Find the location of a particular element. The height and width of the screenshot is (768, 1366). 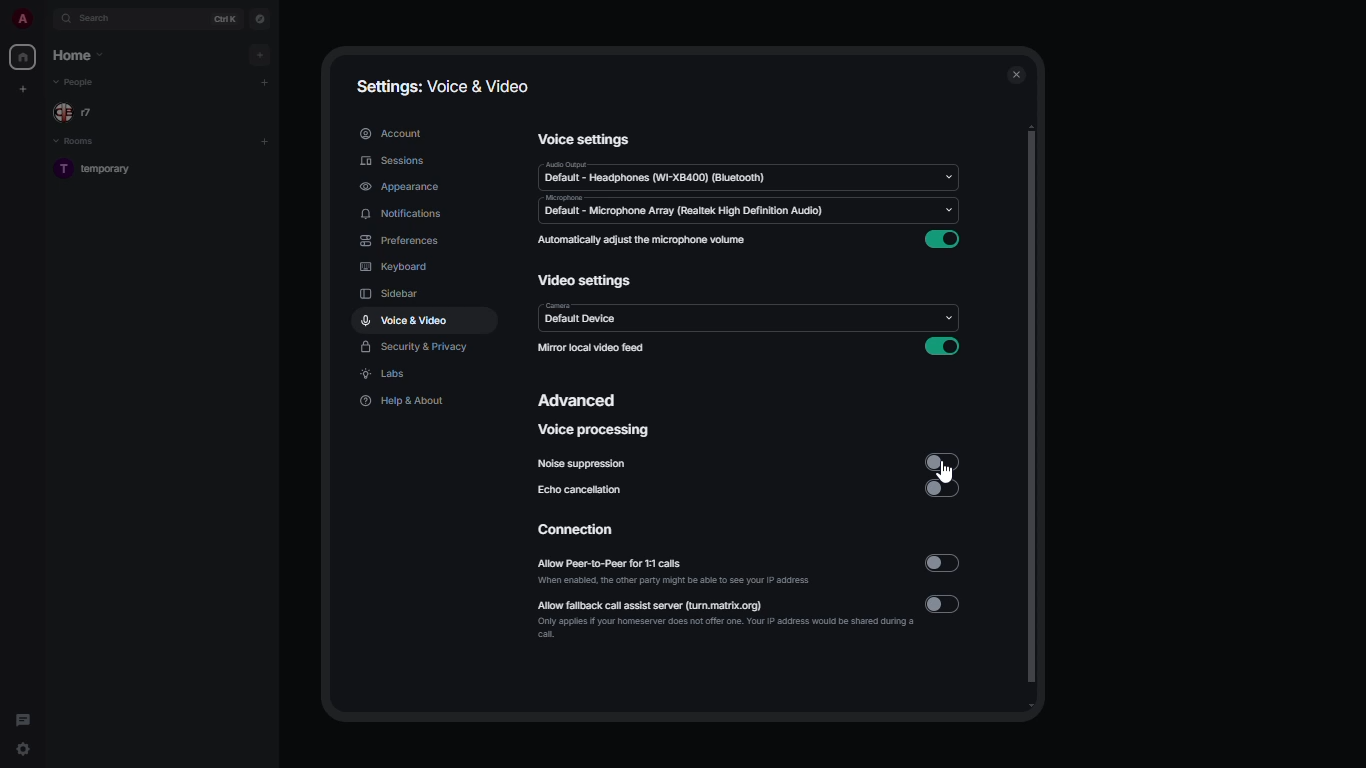

preferences is located at coordinates (399, 241).